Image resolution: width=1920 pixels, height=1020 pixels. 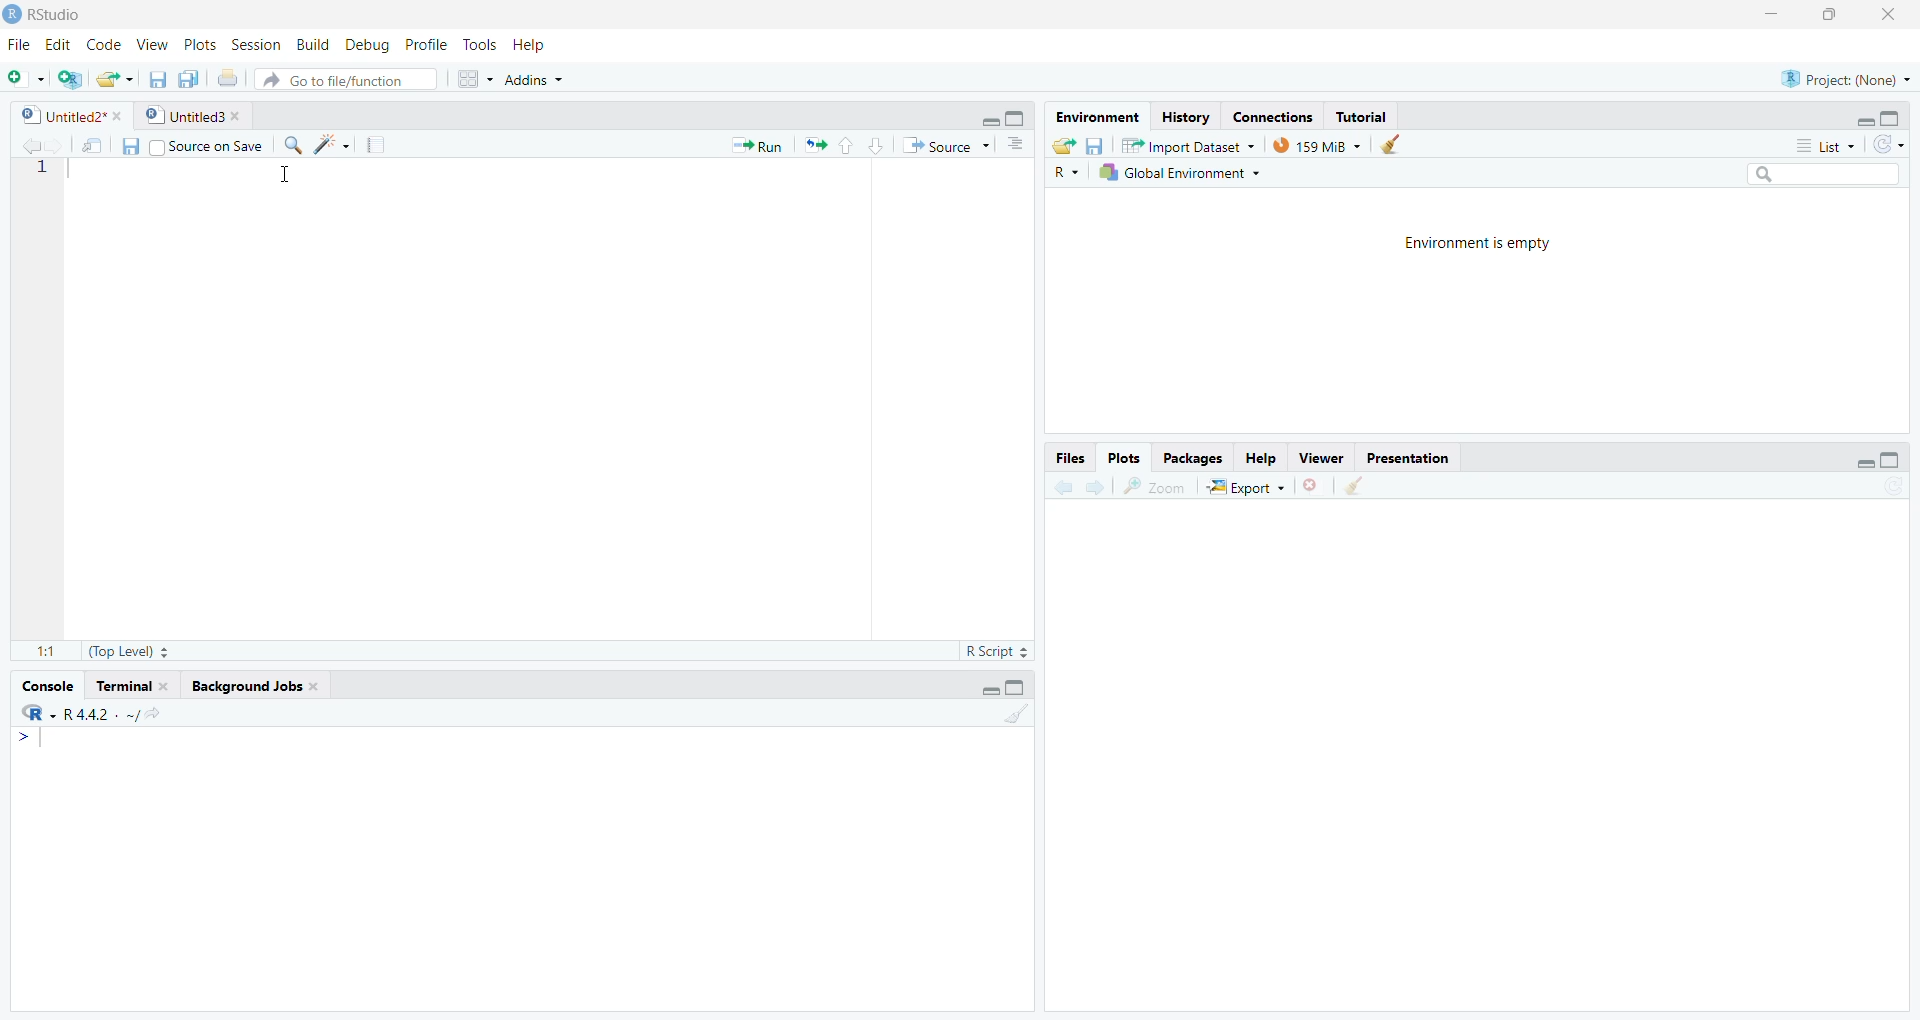 I want to click on List, so click(x=1822, y=144).